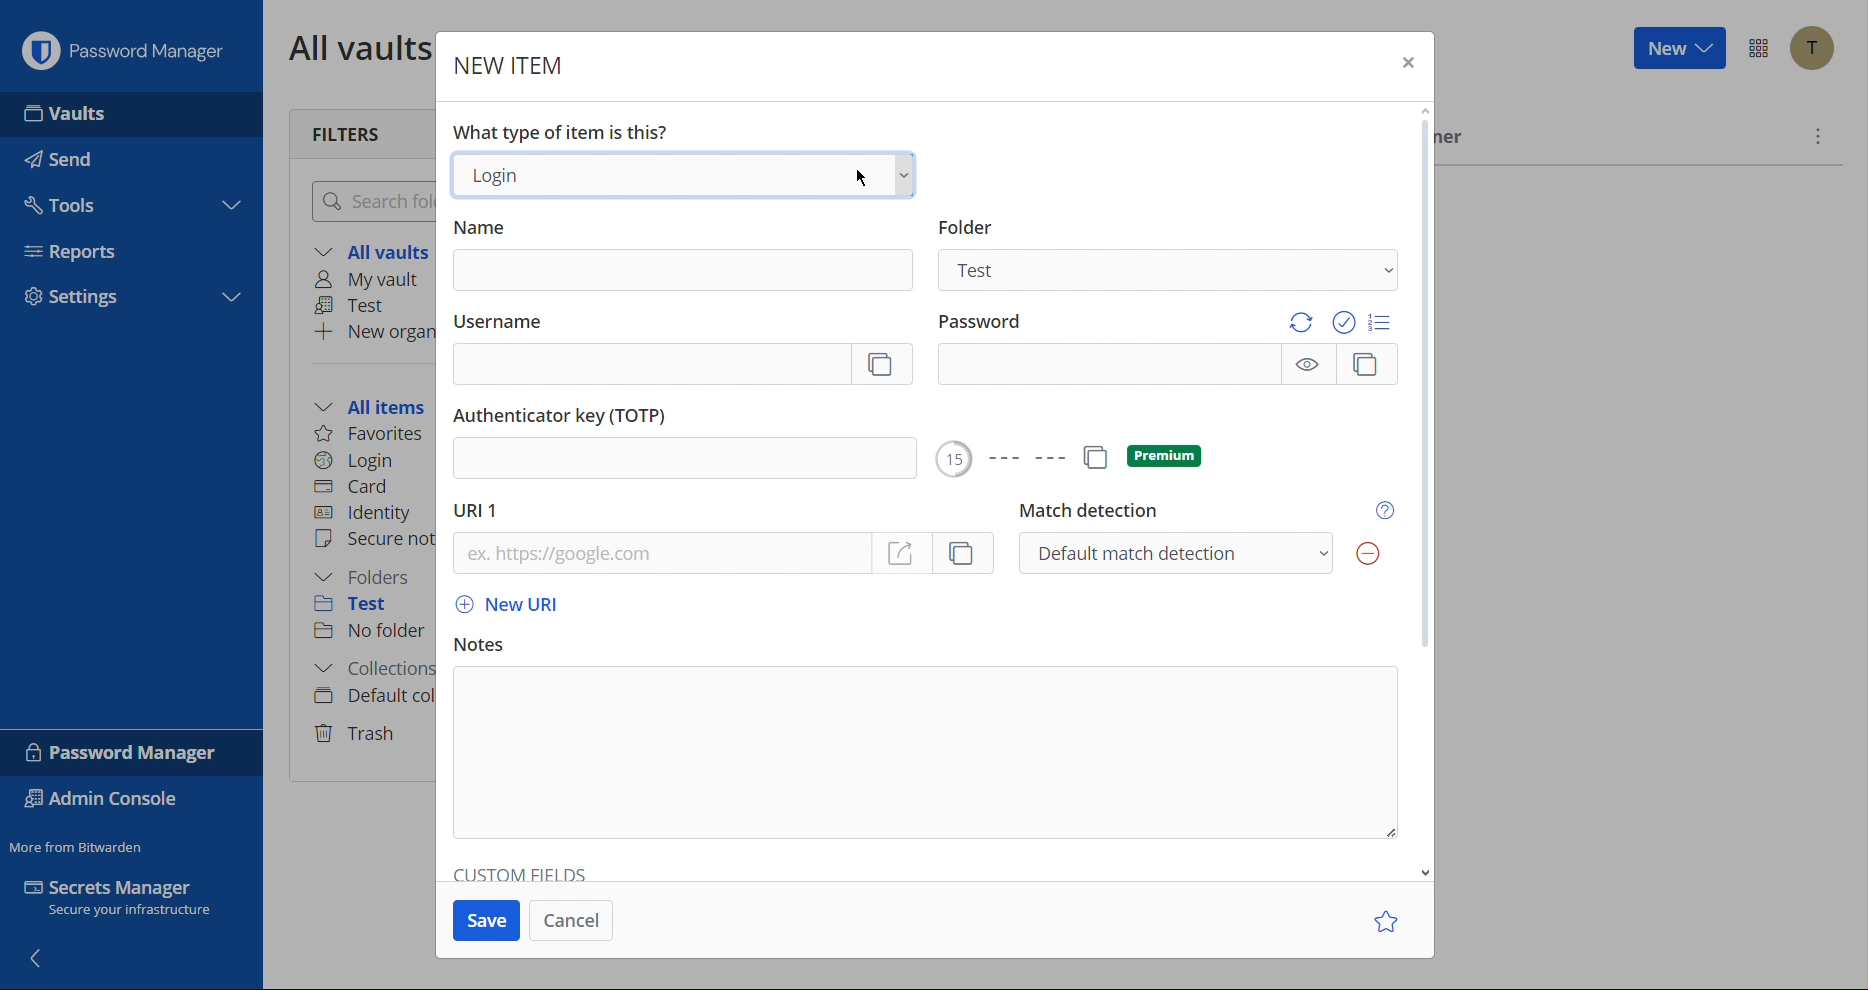  I want to click on Trash, so click(359, 735).